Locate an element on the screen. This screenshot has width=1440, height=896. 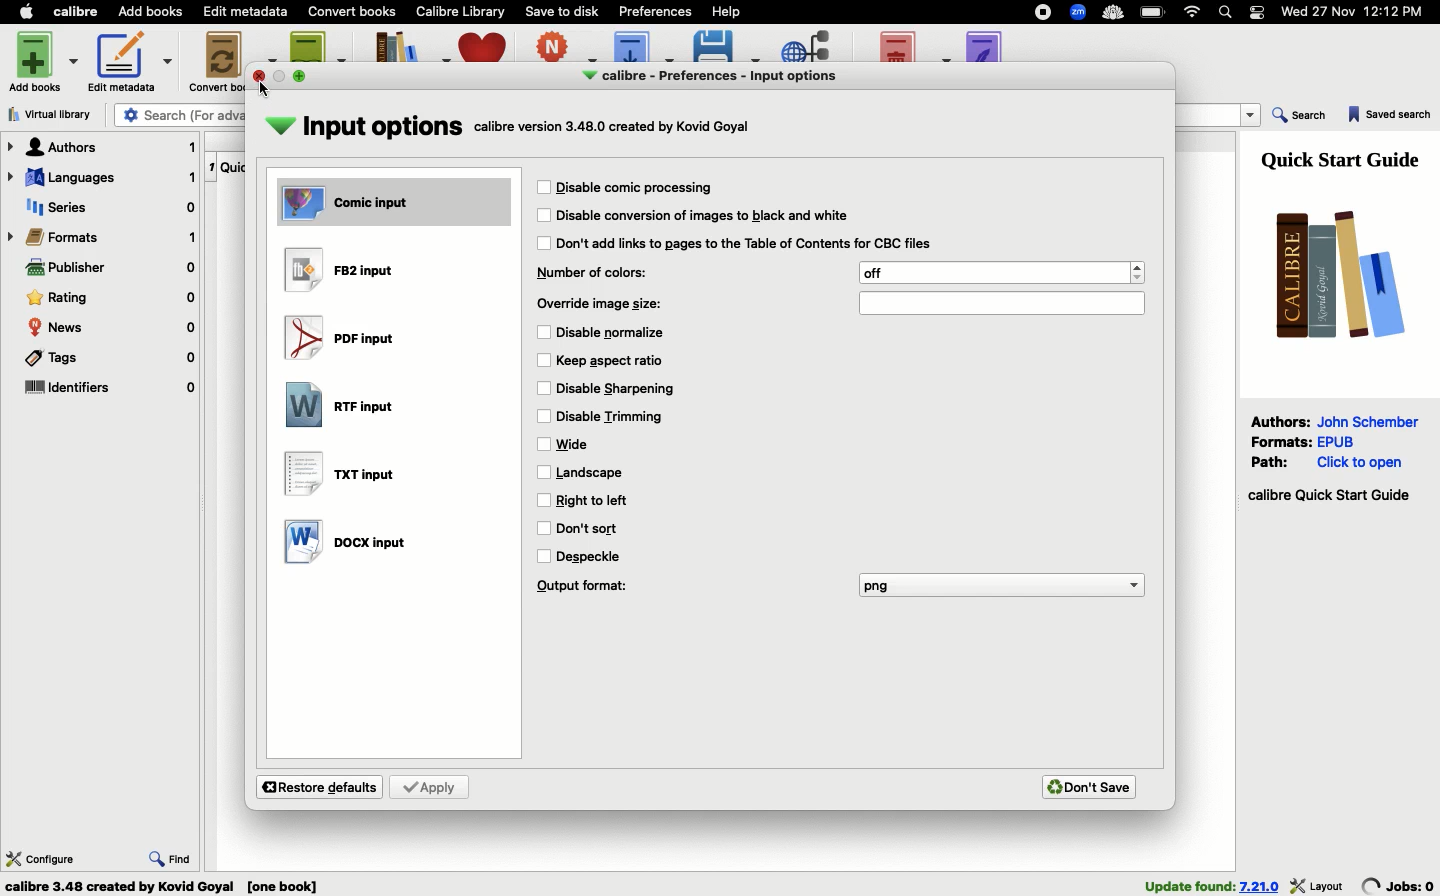
text is located at coordinates (616, 129).